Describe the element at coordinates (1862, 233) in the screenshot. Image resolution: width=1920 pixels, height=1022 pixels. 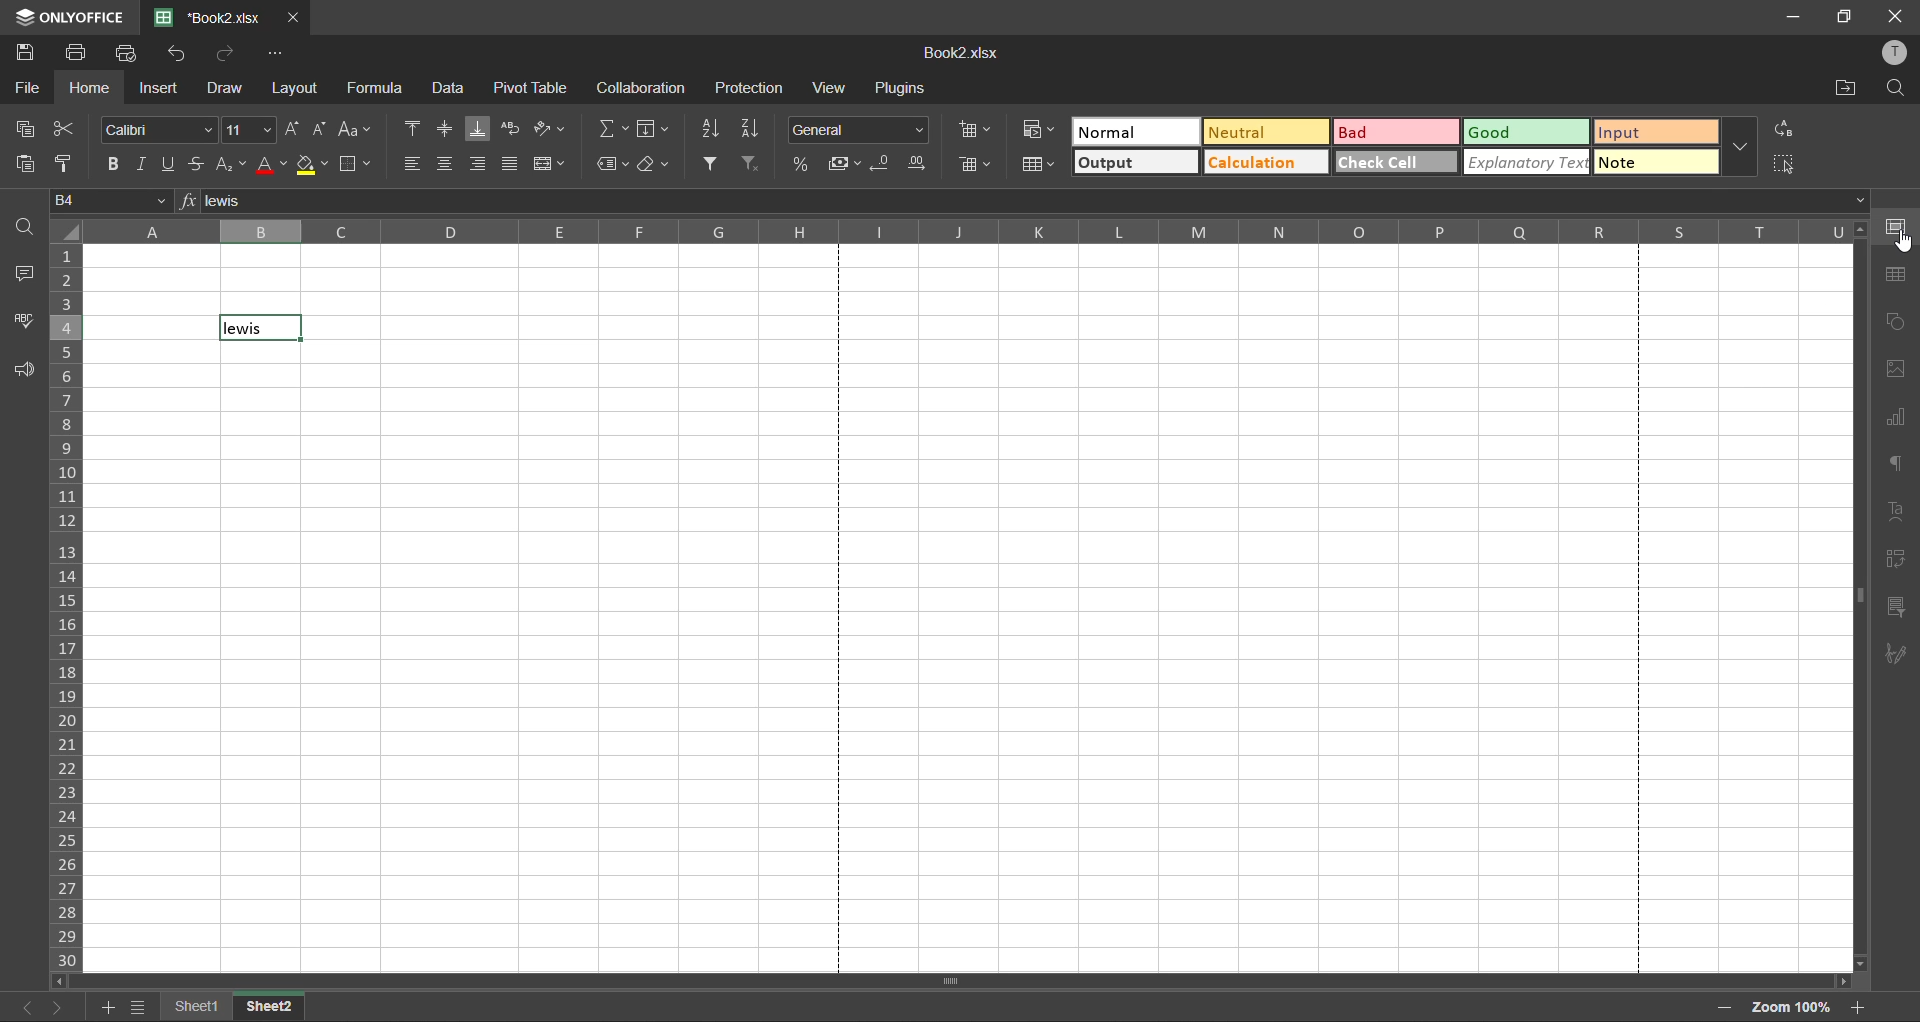
I see `move up` at that location.